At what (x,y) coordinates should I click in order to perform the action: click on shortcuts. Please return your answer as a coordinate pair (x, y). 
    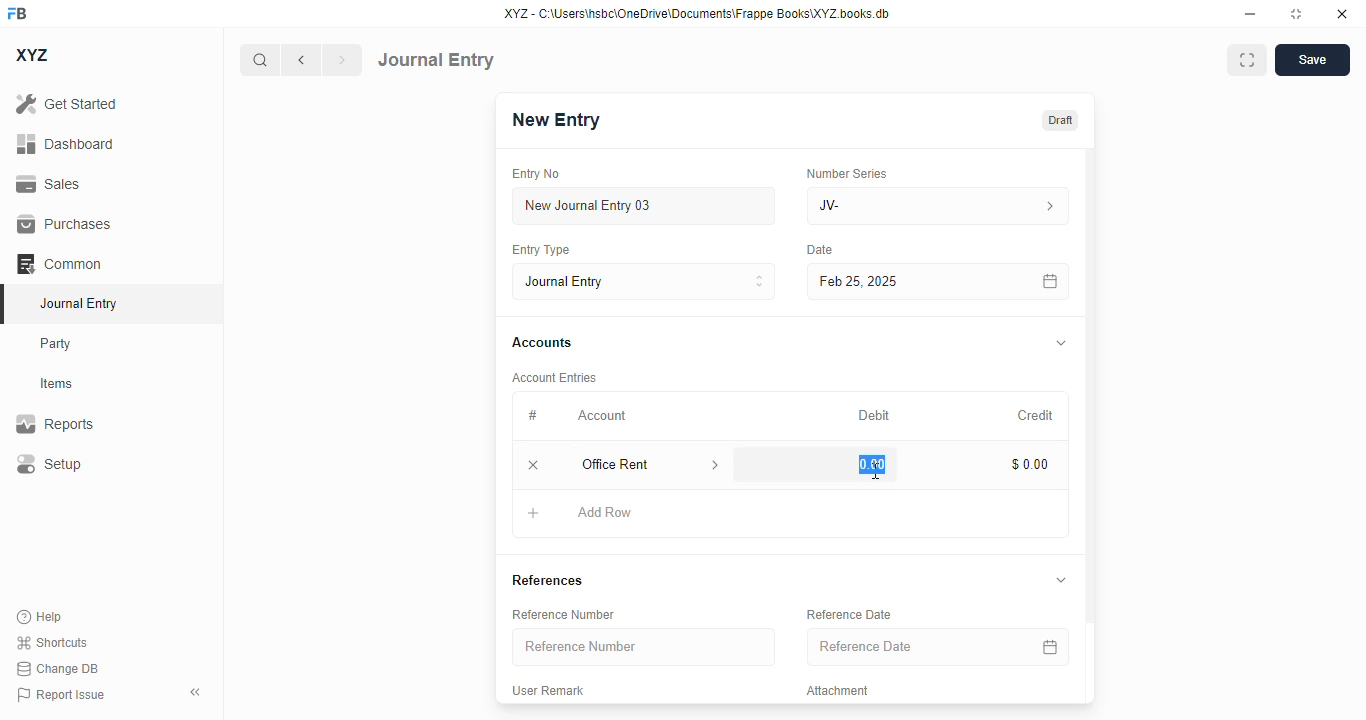
    Looking at the image, I should click on (51, 642).